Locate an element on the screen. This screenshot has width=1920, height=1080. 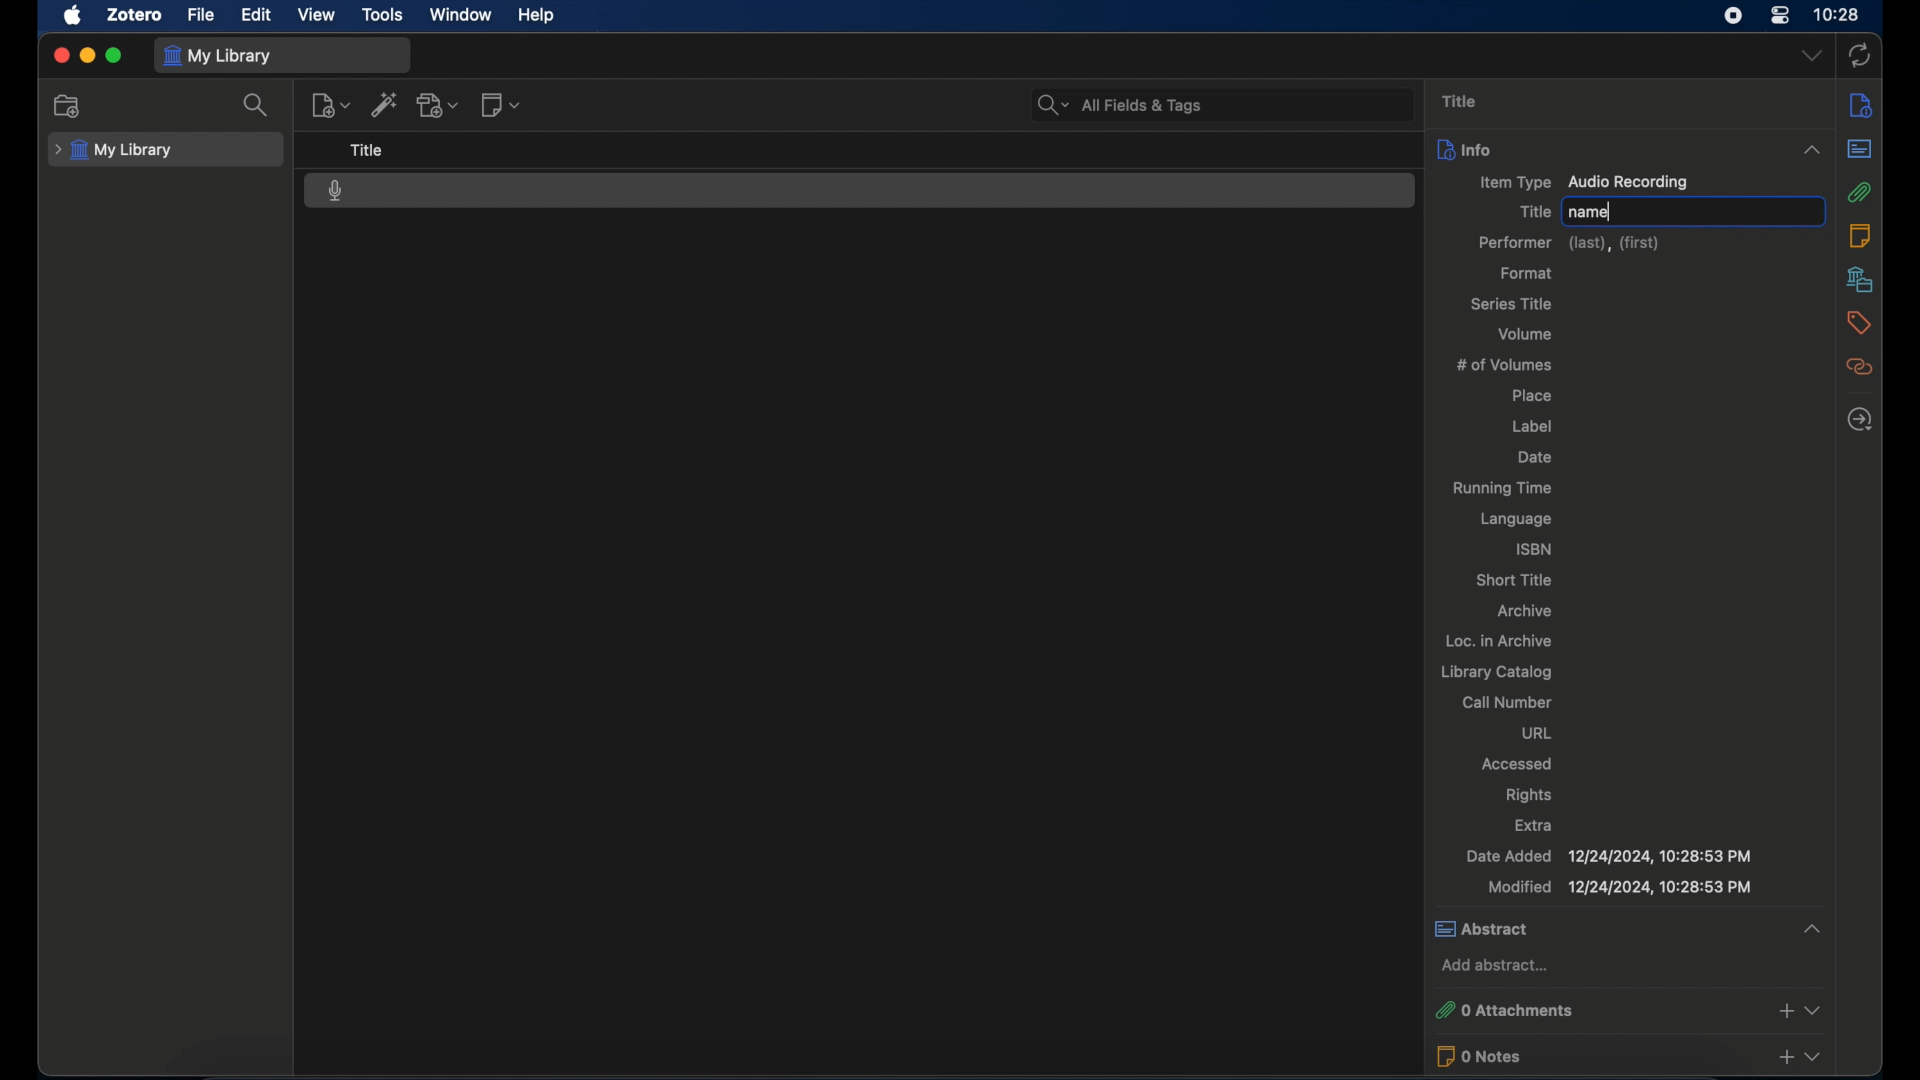
edit is located at coordinates (257, 16).